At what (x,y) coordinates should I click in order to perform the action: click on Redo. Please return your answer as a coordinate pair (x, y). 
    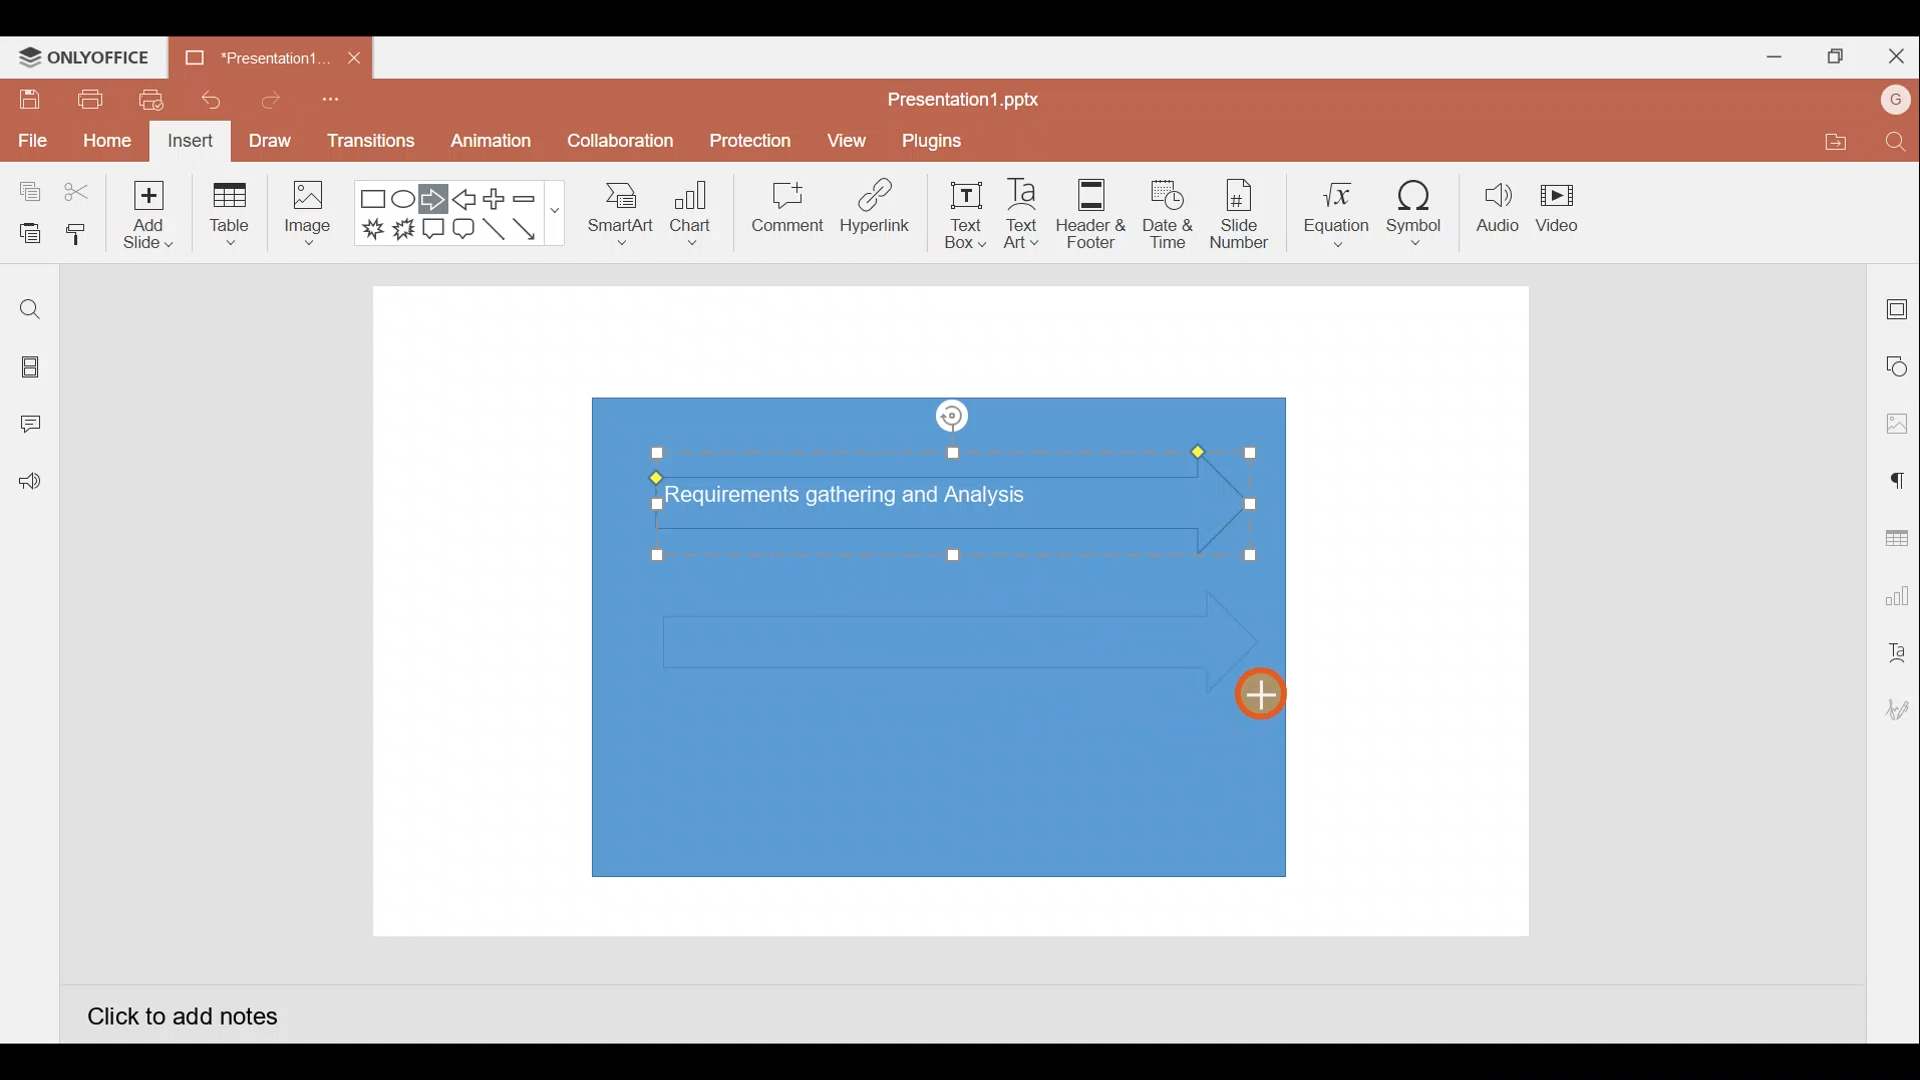
    Looking at the image, I should click on (263, 99).